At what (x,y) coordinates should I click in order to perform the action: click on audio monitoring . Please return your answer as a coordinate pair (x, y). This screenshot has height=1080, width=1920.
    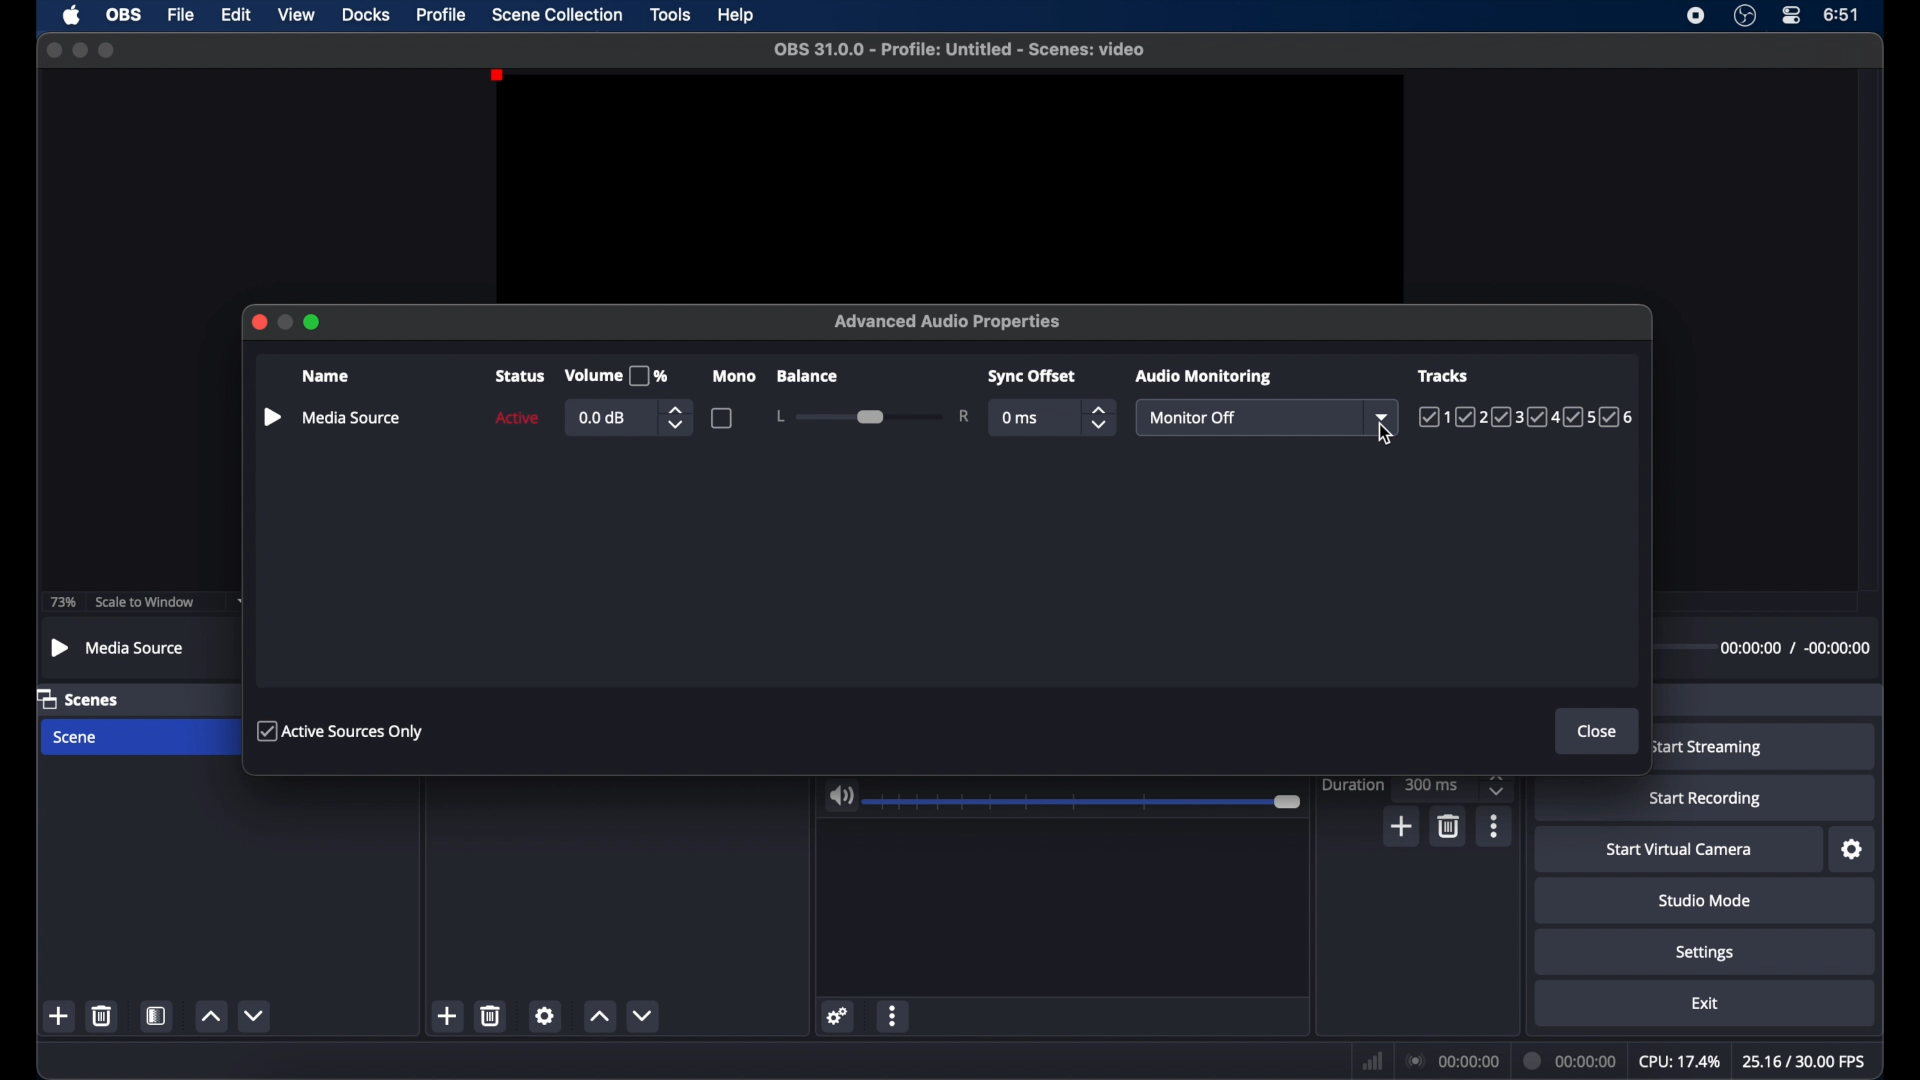
    Looking at the image, I should click on (1204, 377).